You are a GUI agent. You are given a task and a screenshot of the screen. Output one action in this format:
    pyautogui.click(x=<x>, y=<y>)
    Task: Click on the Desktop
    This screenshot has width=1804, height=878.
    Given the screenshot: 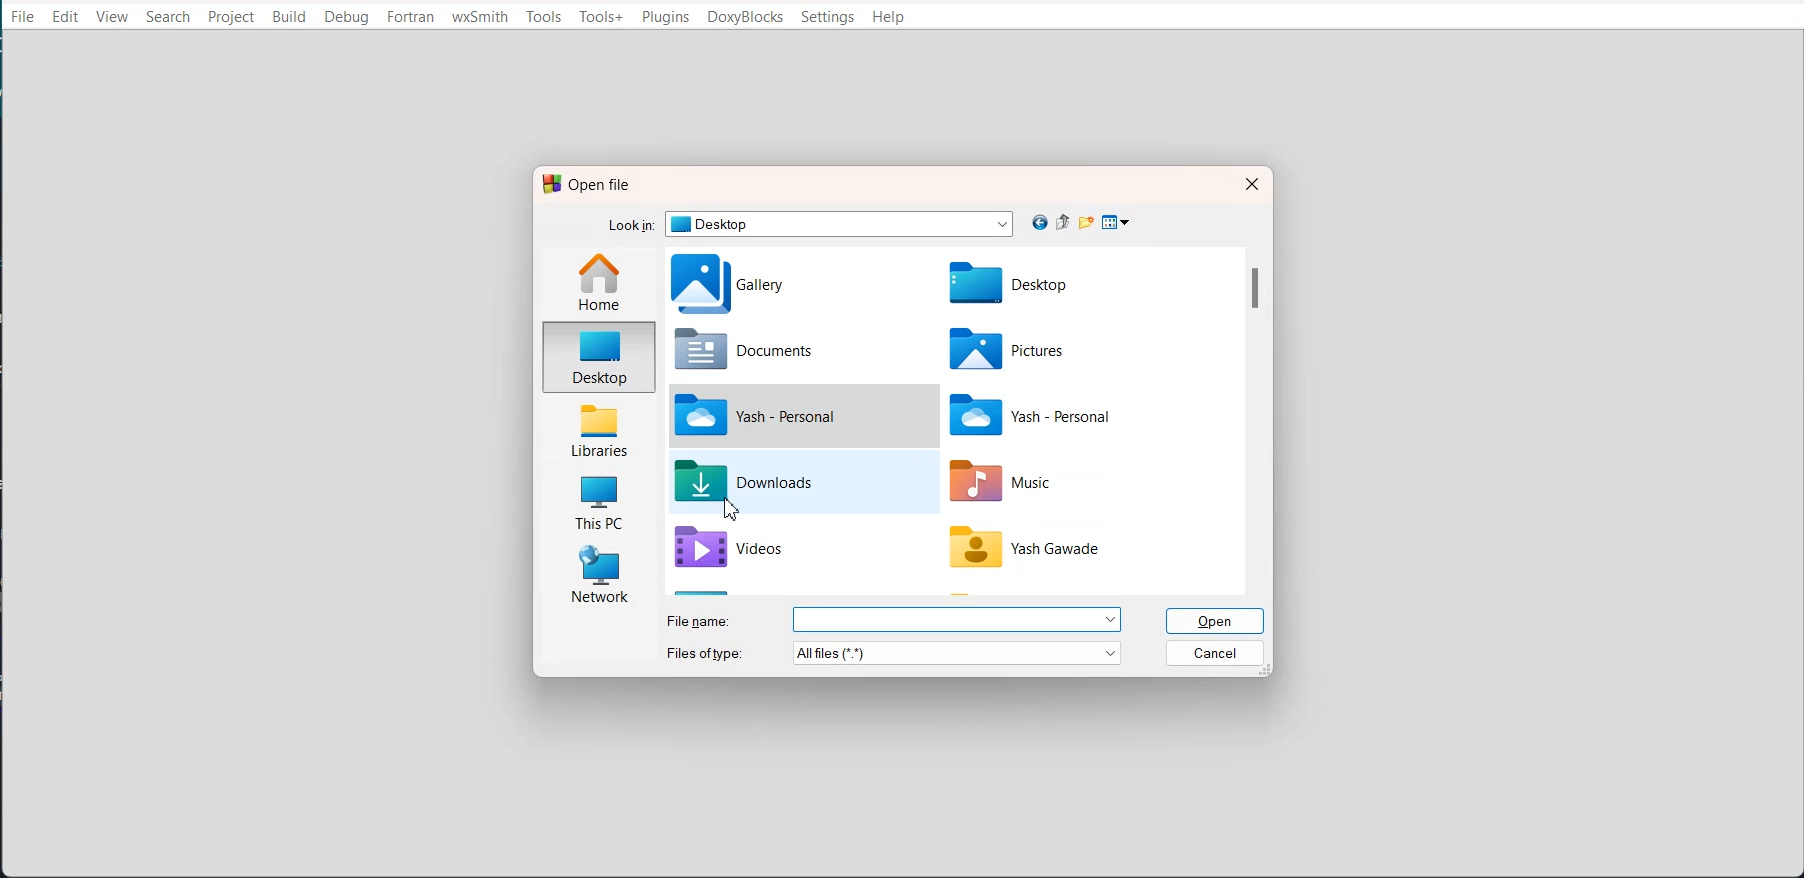 What is the action you would take?
    pyautogui.click(x=600, y=355)
    